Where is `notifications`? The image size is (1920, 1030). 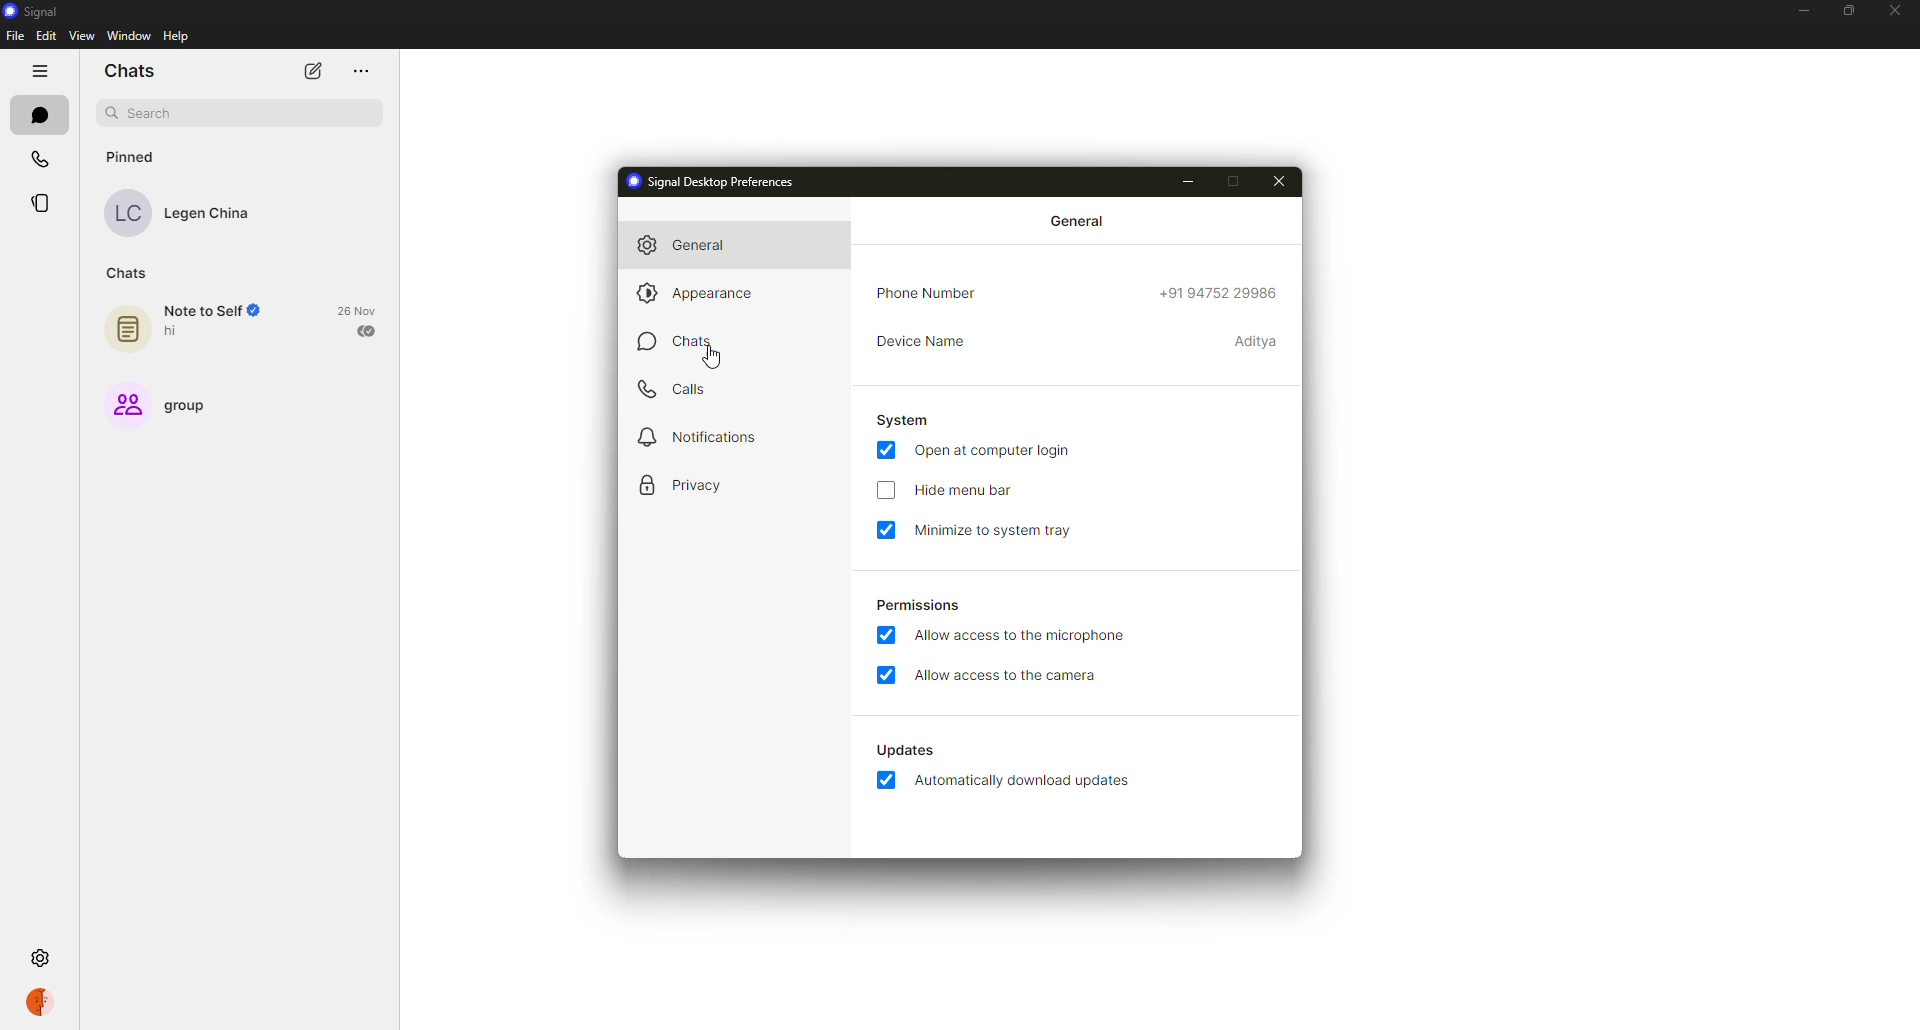
notifications is located at coordinates (700, 436).